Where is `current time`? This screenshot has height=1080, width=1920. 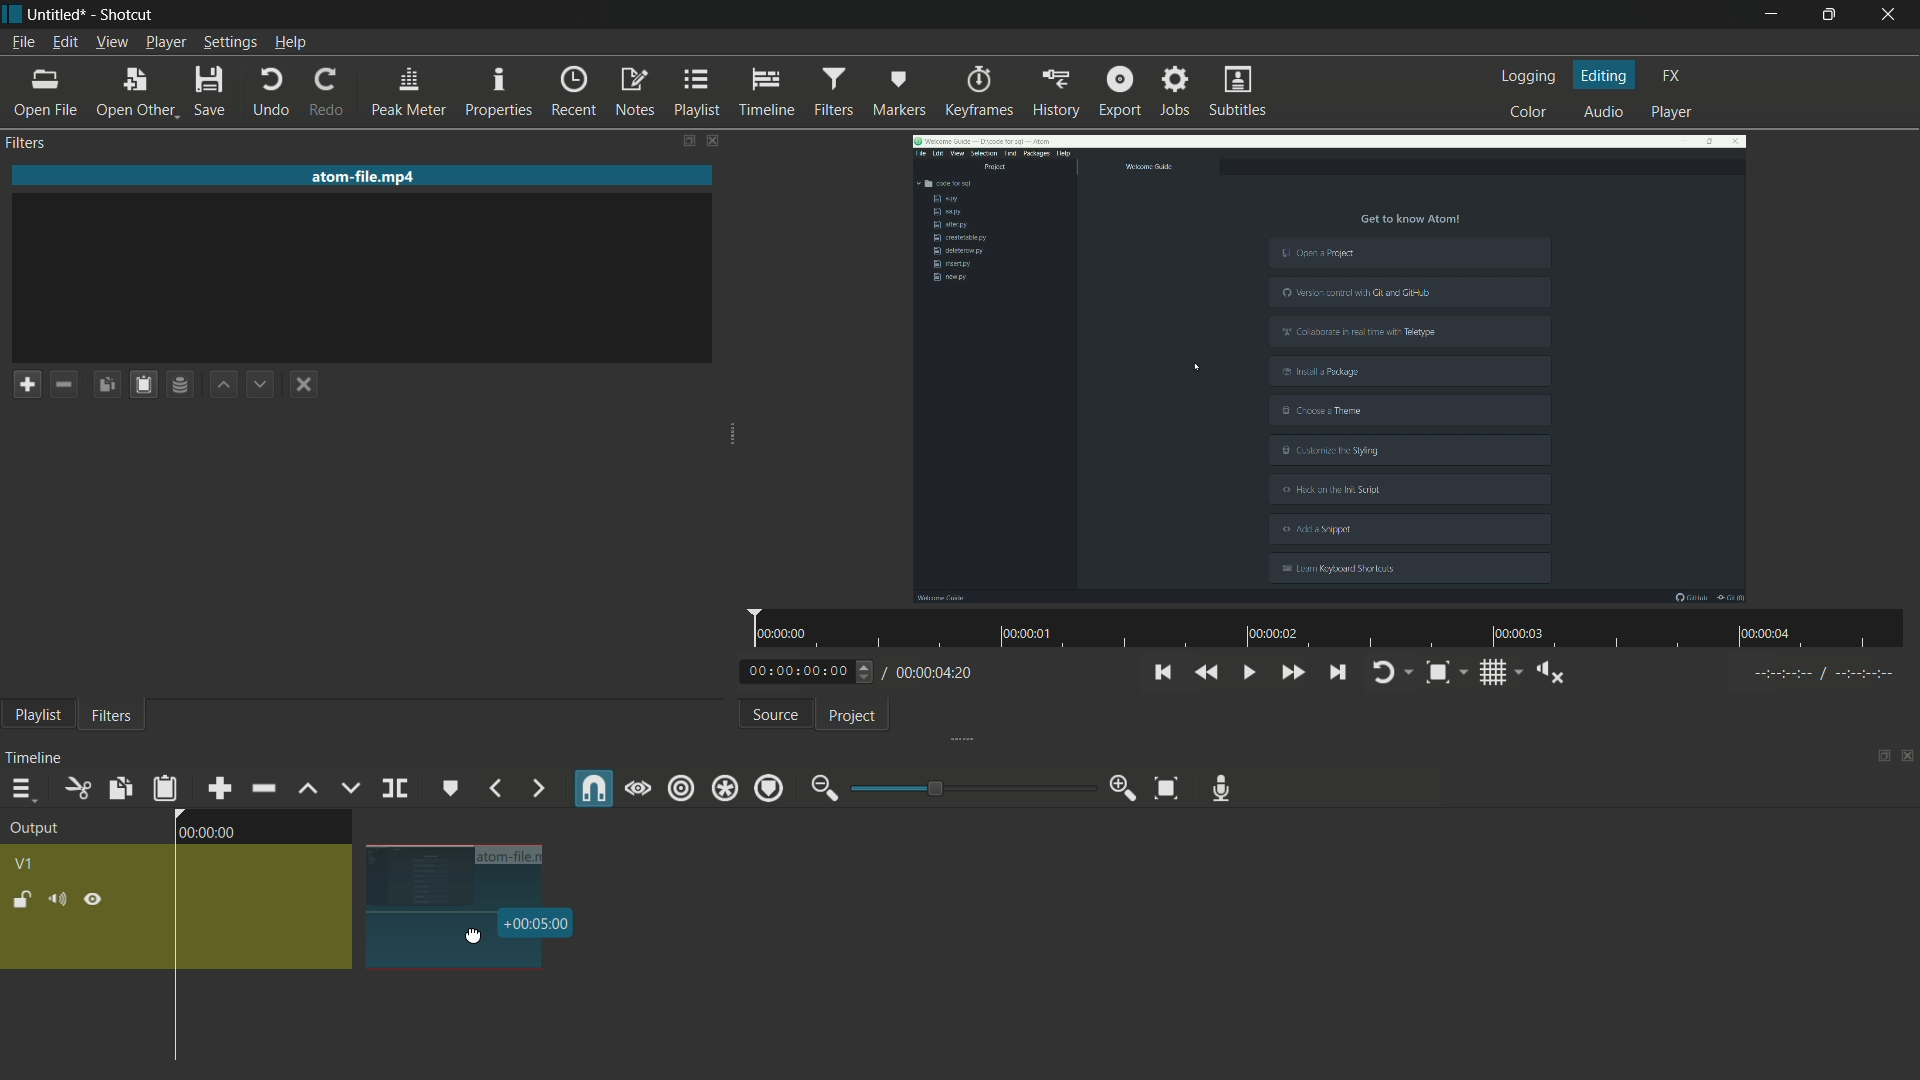
current time is located at coordinates (798, 670).